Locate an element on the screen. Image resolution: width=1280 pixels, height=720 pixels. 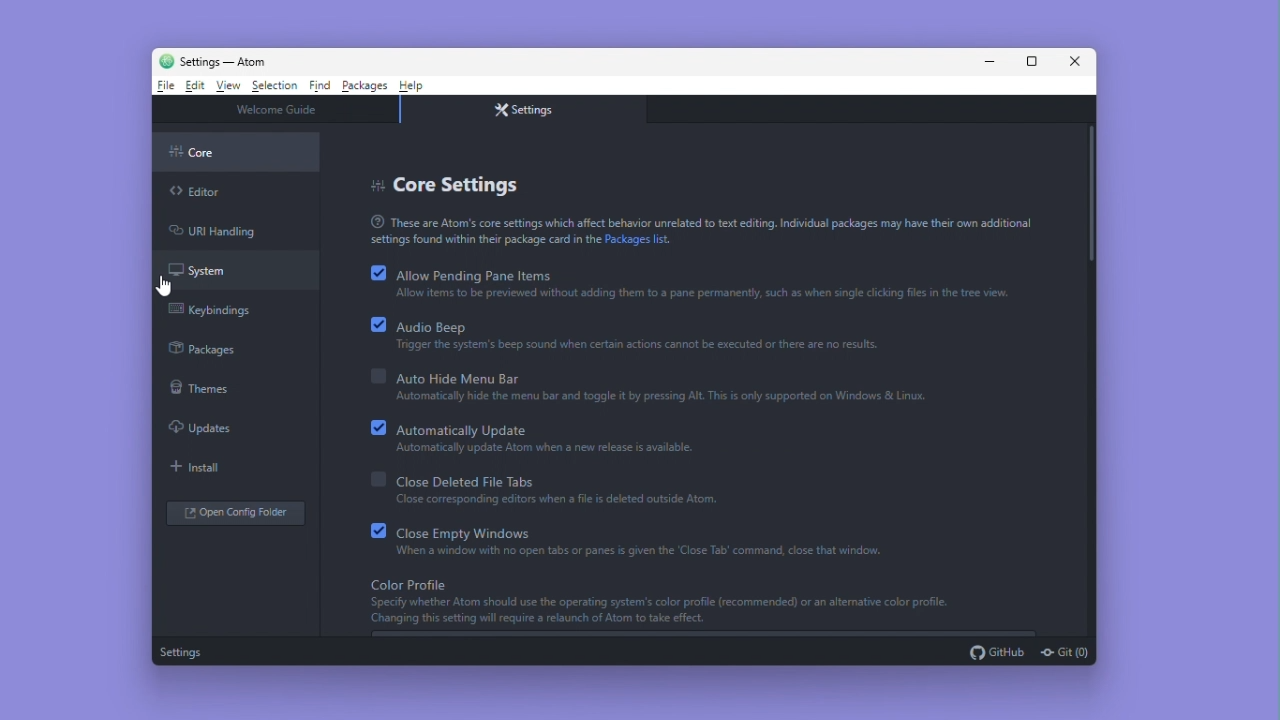
Help is located at coordinates (413, 85).